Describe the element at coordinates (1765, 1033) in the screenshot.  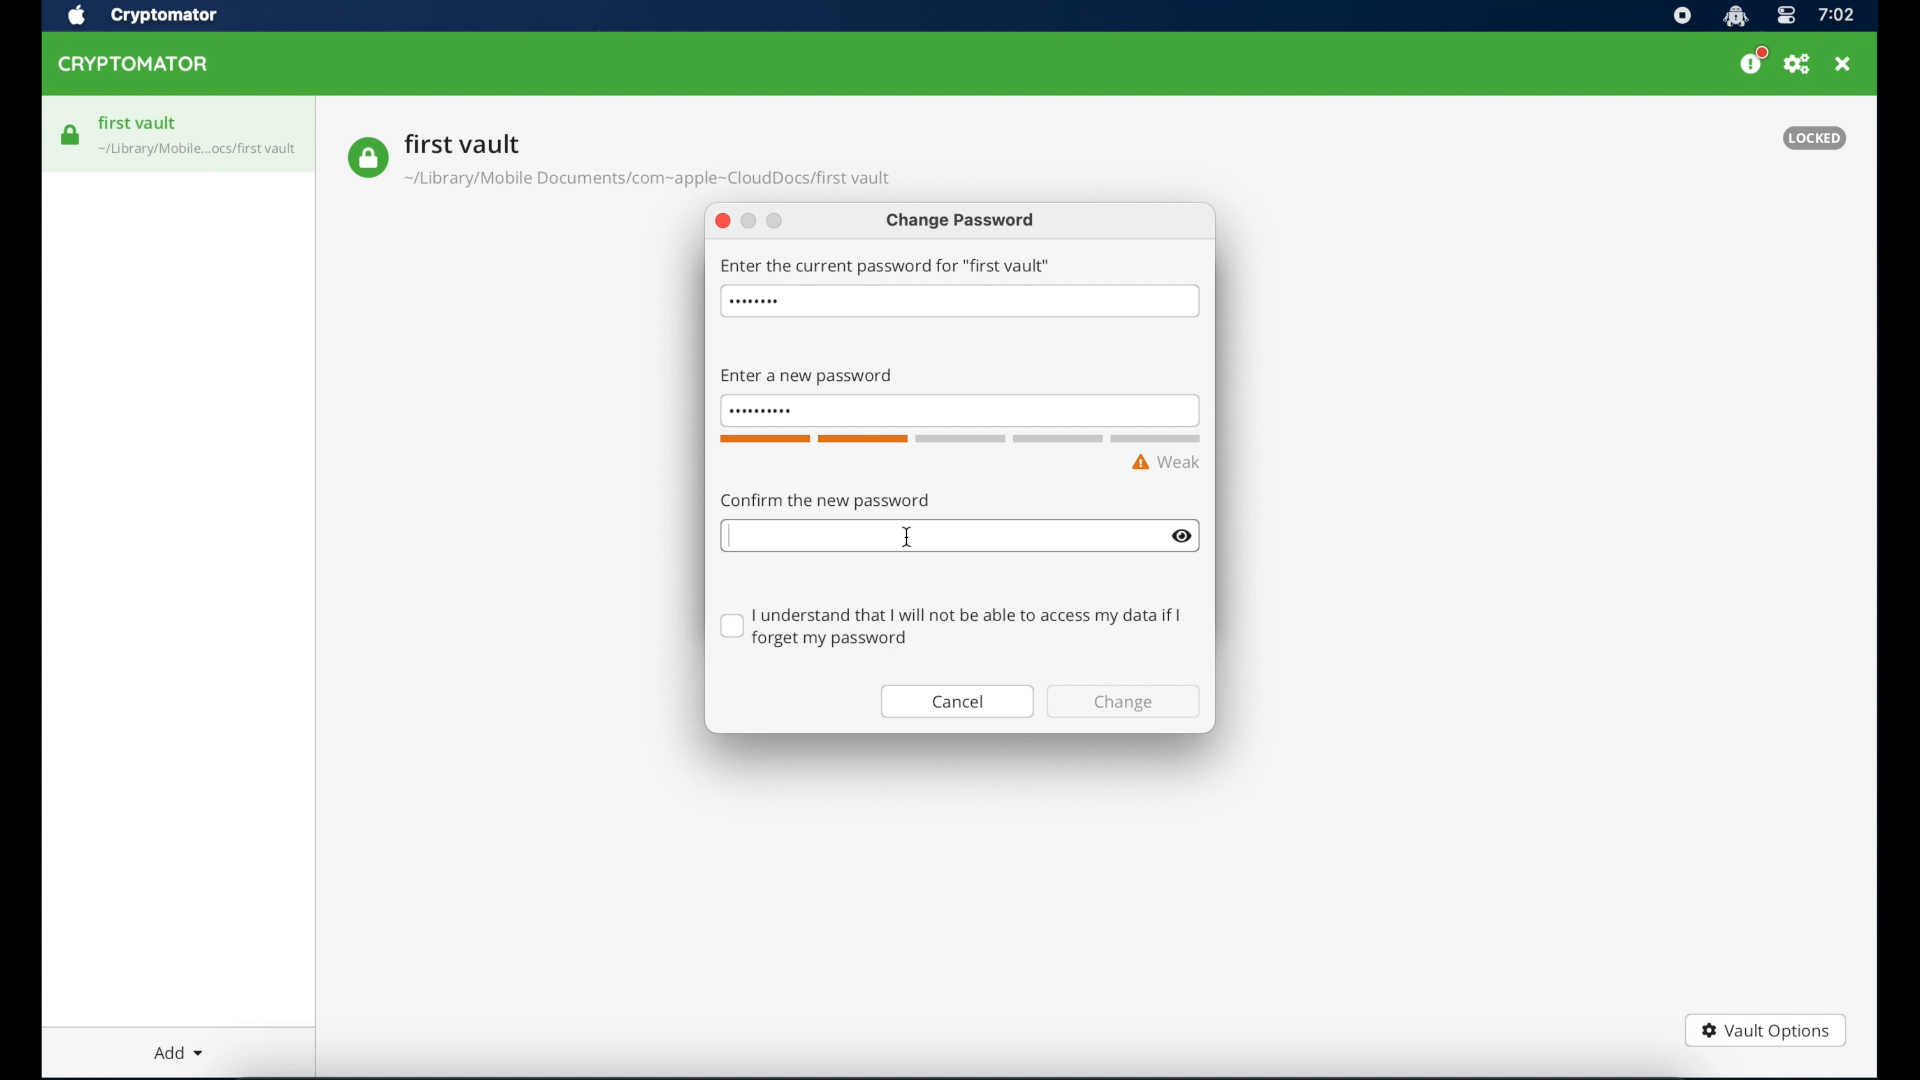
I see `vault options` at that location.